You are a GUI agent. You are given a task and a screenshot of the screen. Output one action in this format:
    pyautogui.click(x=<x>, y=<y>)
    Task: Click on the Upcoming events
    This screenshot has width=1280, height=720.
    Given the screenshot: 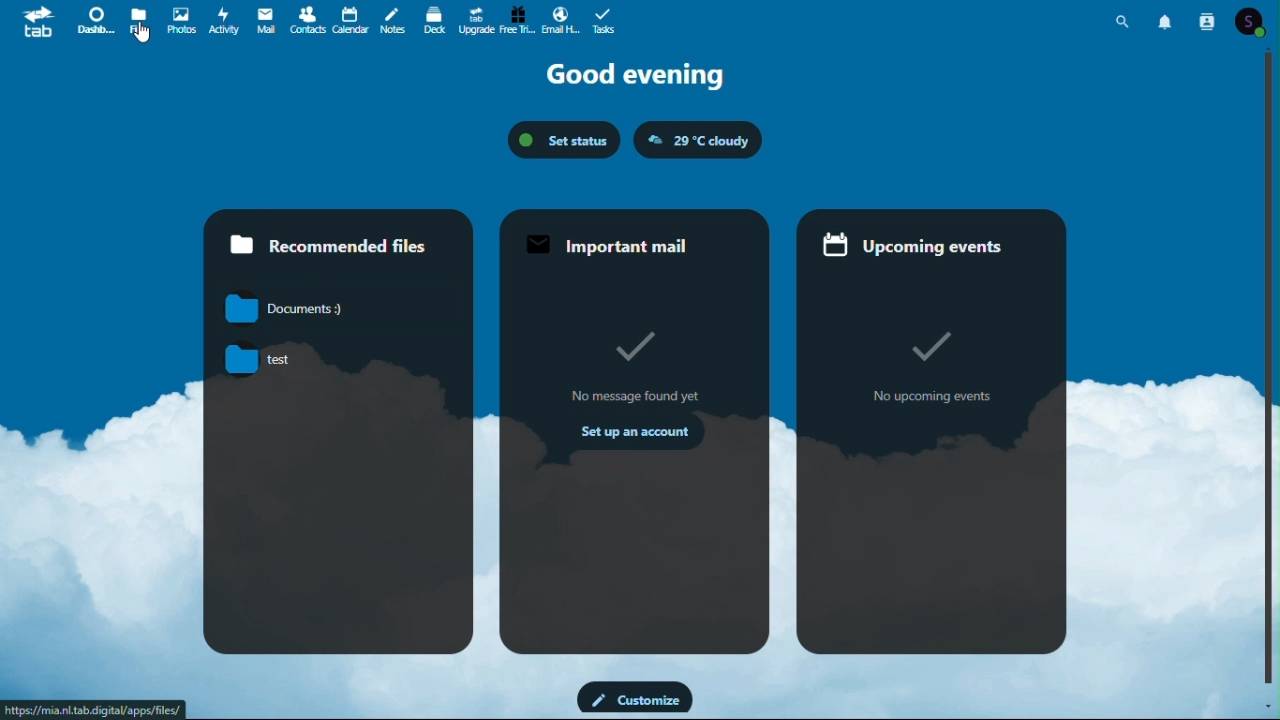 What is the action you would take?
    pyautogui.click(x=907, y=248)
    